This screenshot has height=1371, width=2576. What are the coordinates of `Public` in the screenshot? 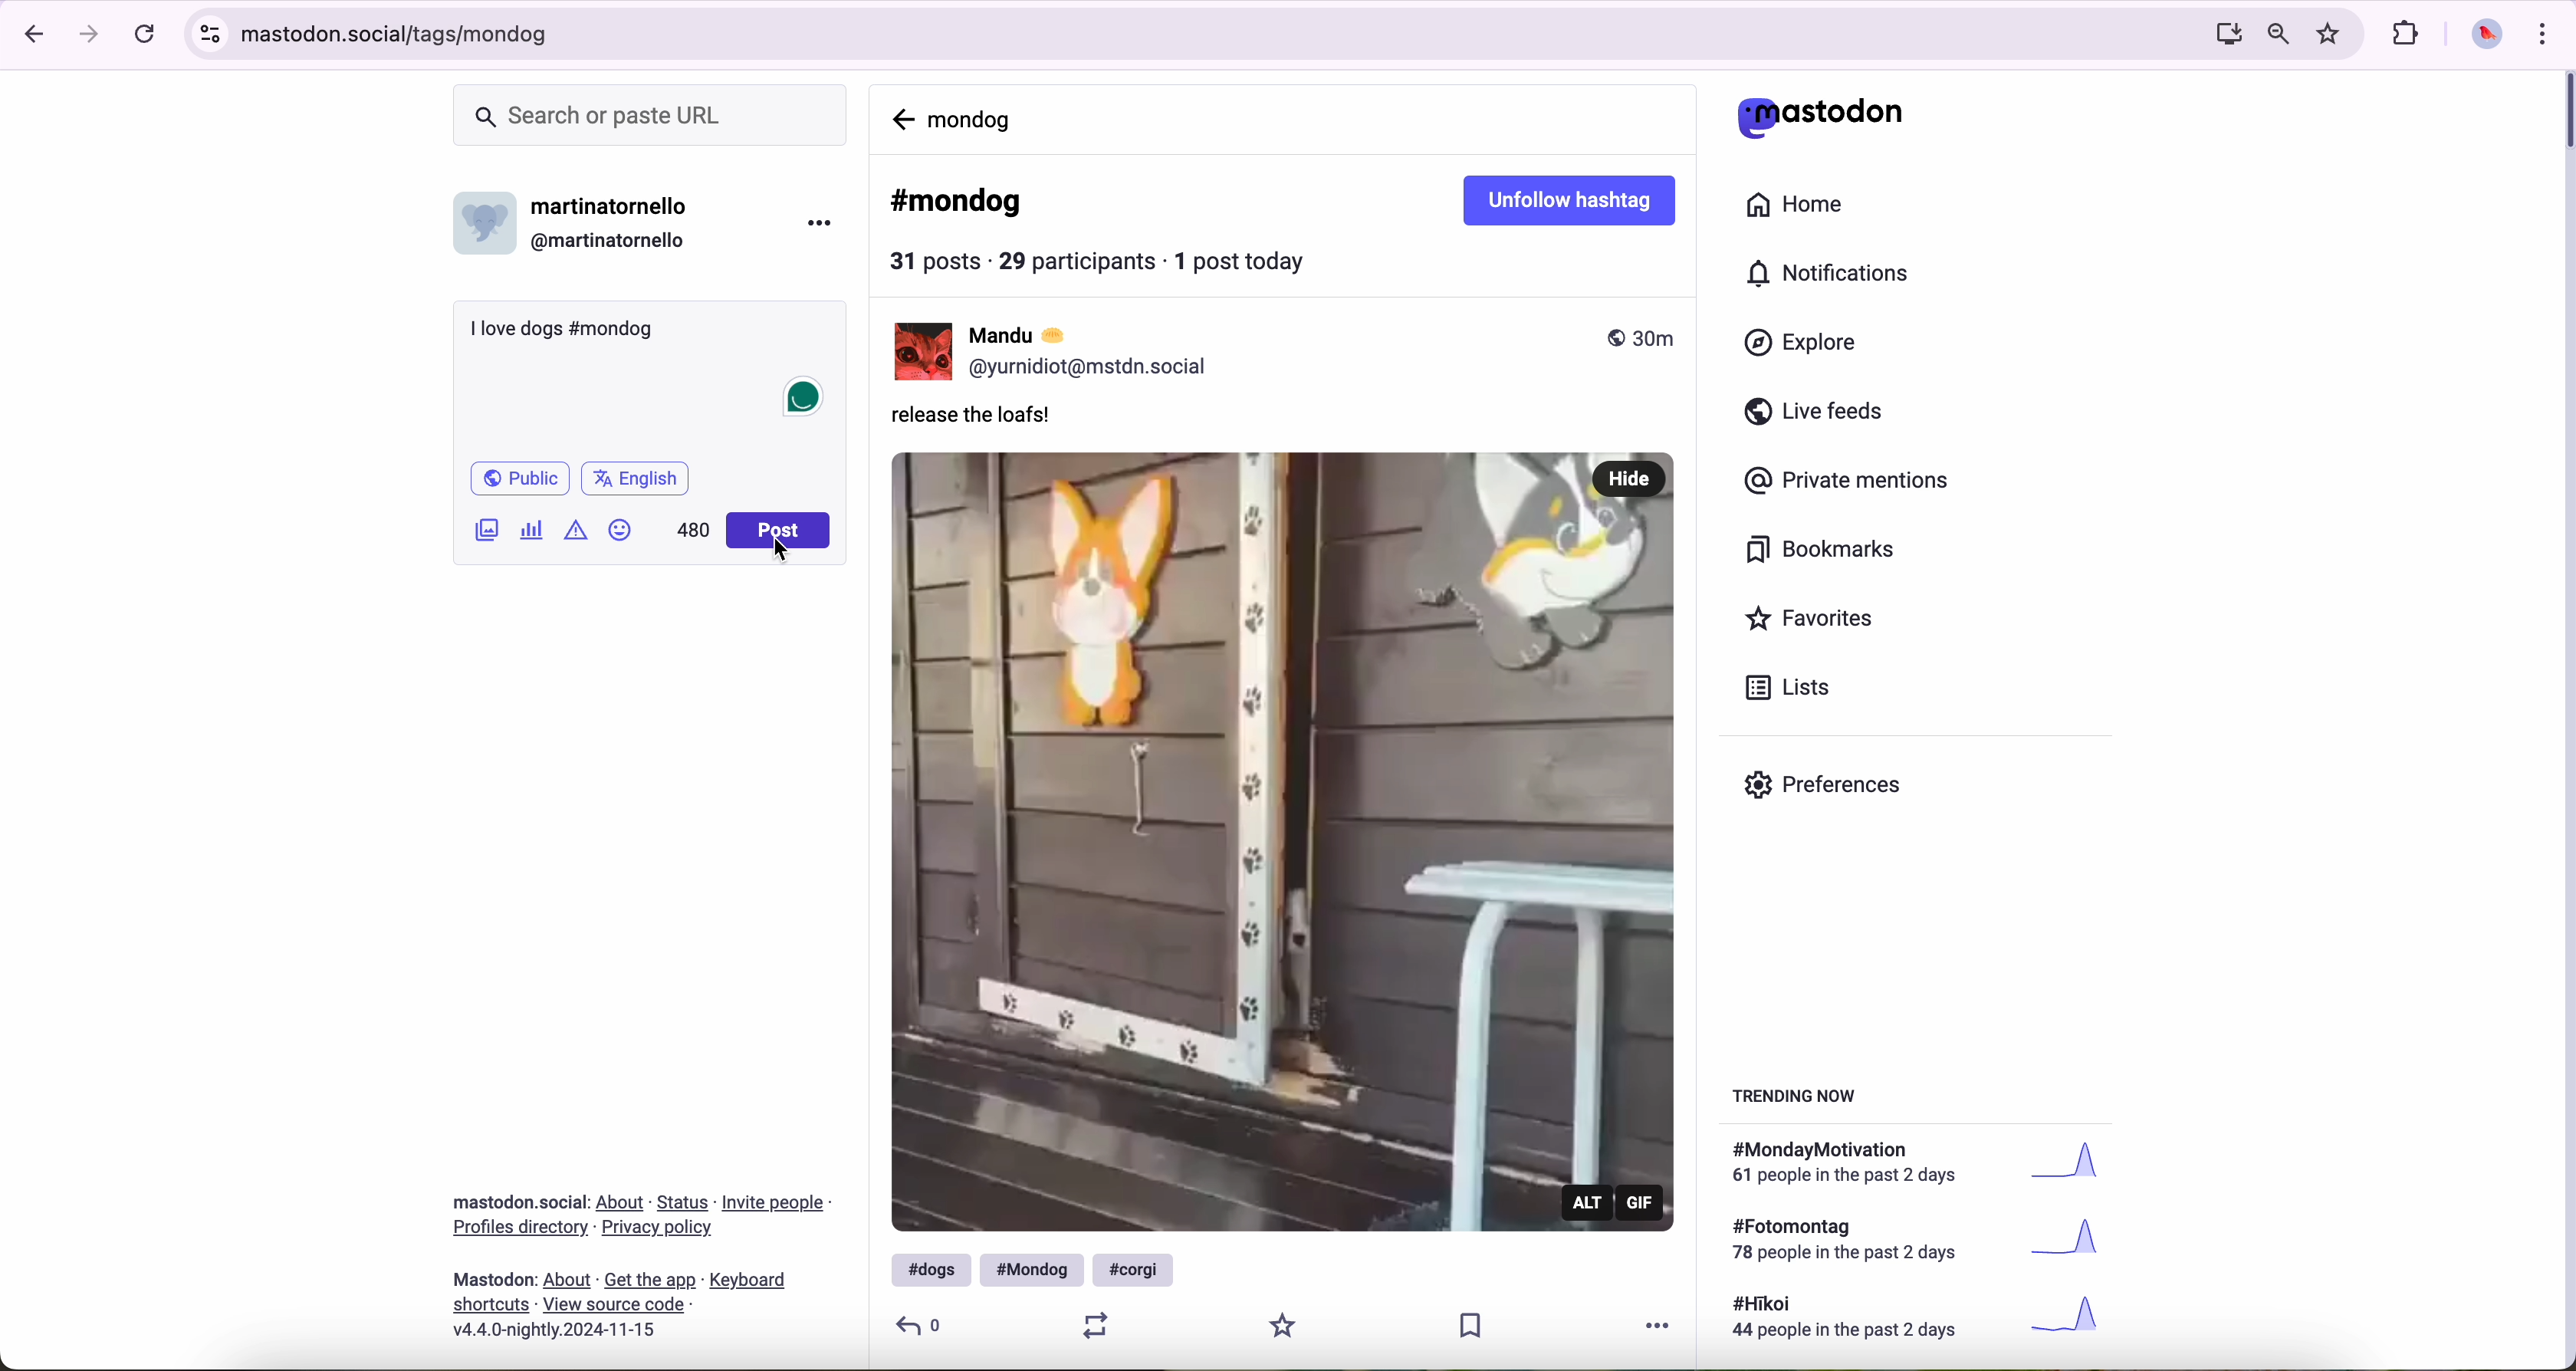 It's located at (523, 480).